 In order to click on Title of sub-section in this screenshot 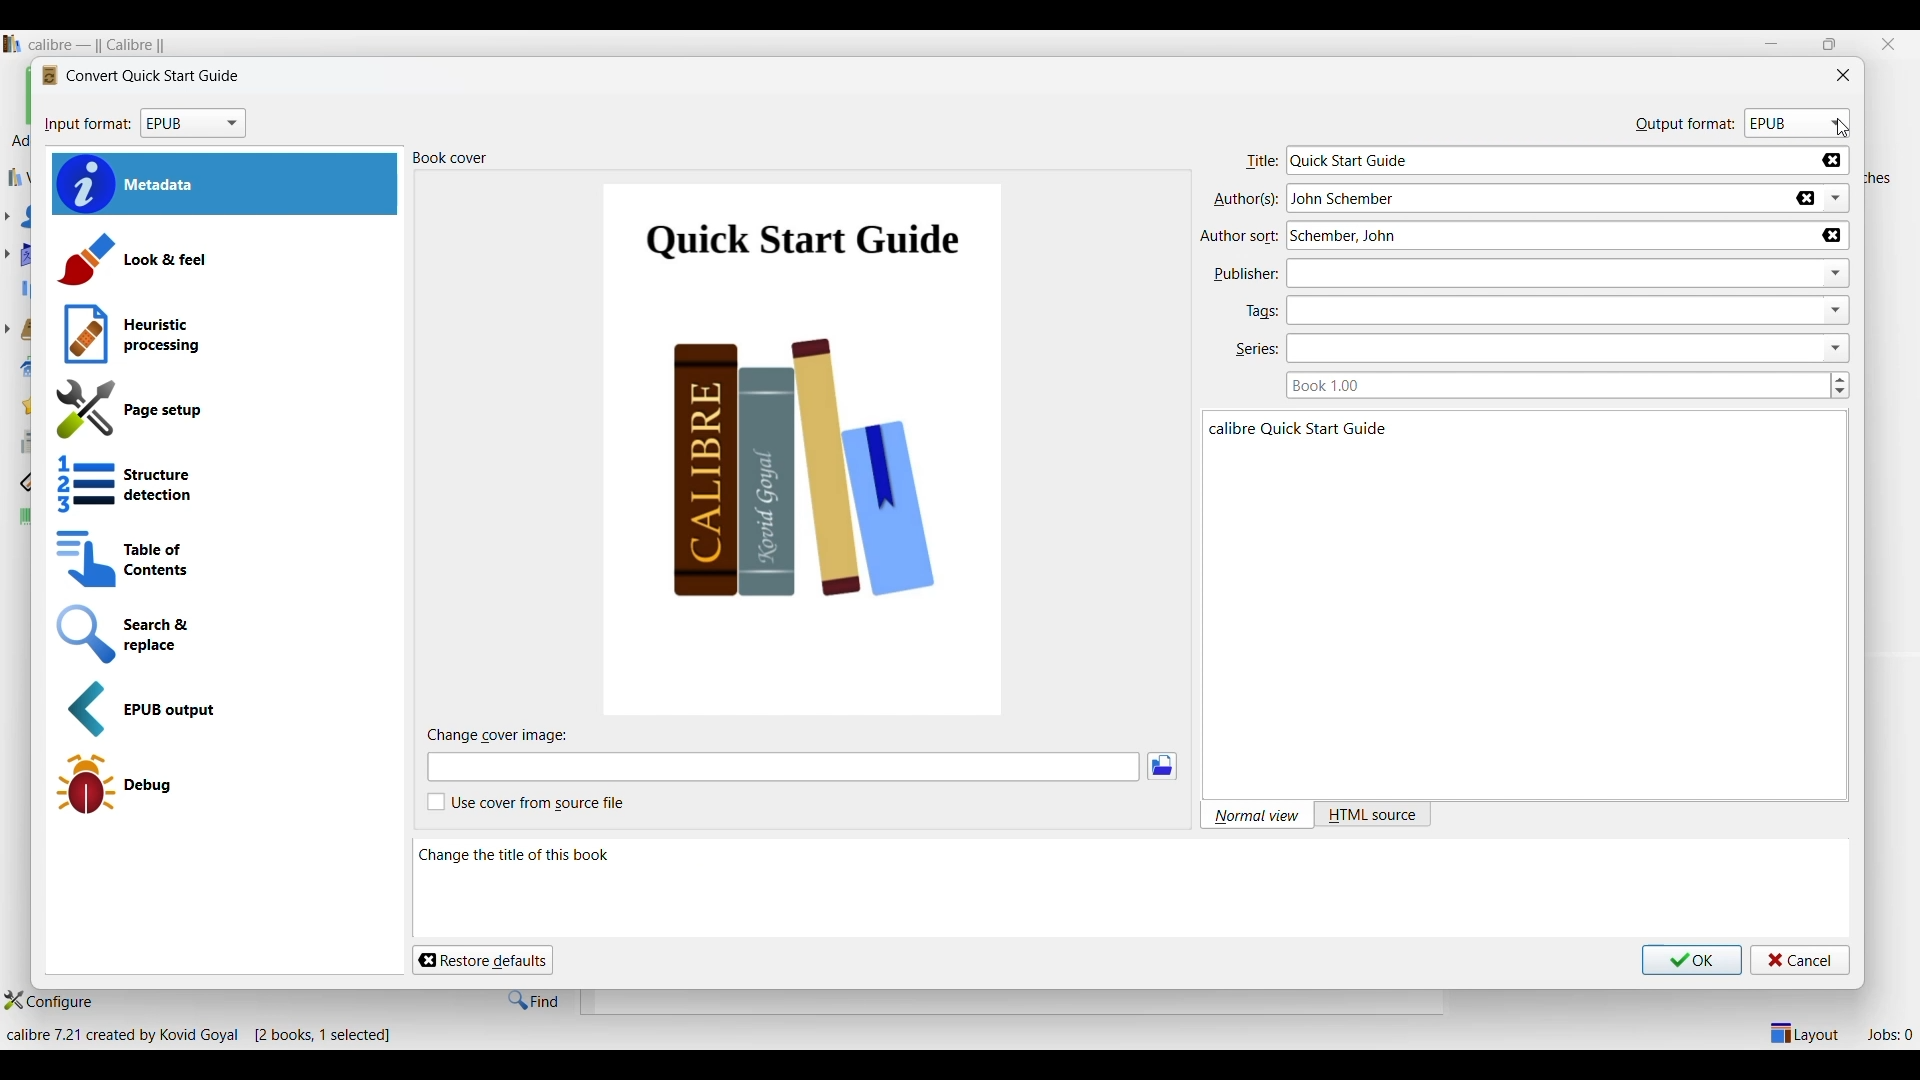, I will do `click(500, 735)`.